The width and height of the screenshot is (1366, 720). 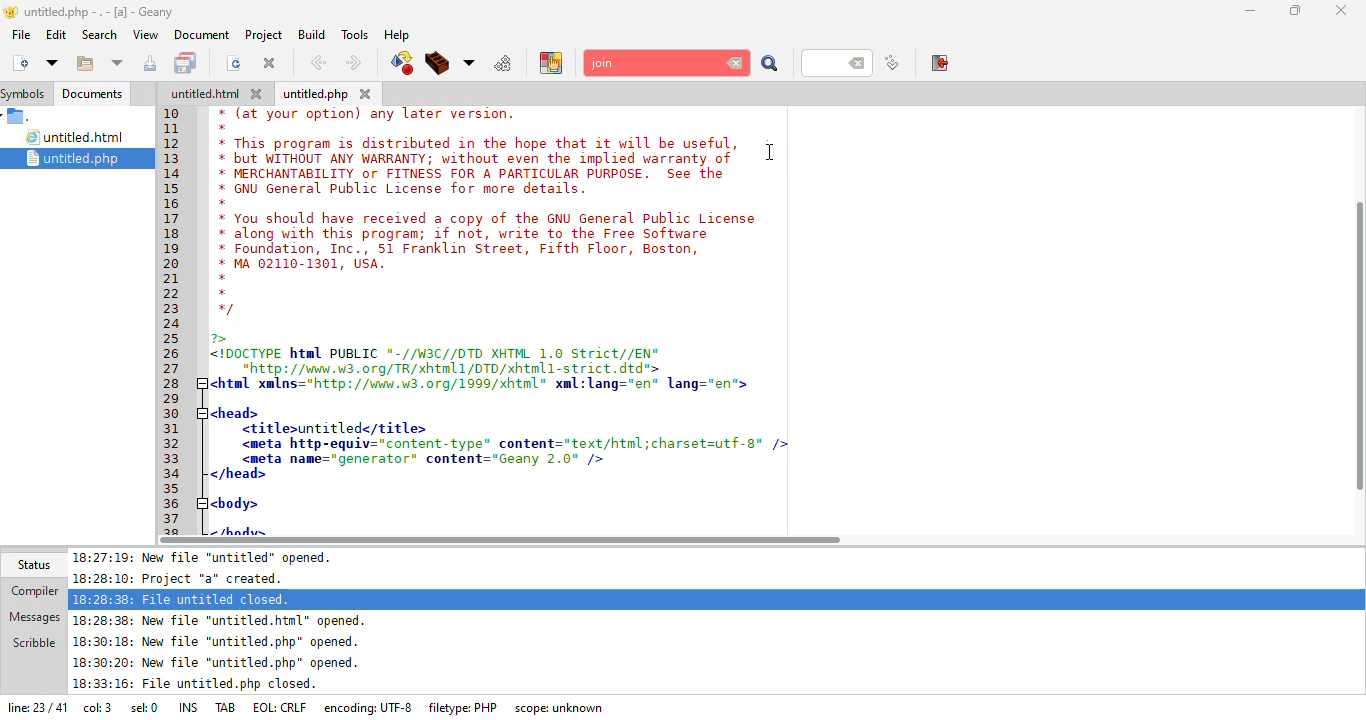 What do you see at coordinates (236, 502) in the screenshot?
I see `<body>` at bounding box center [236, 502].